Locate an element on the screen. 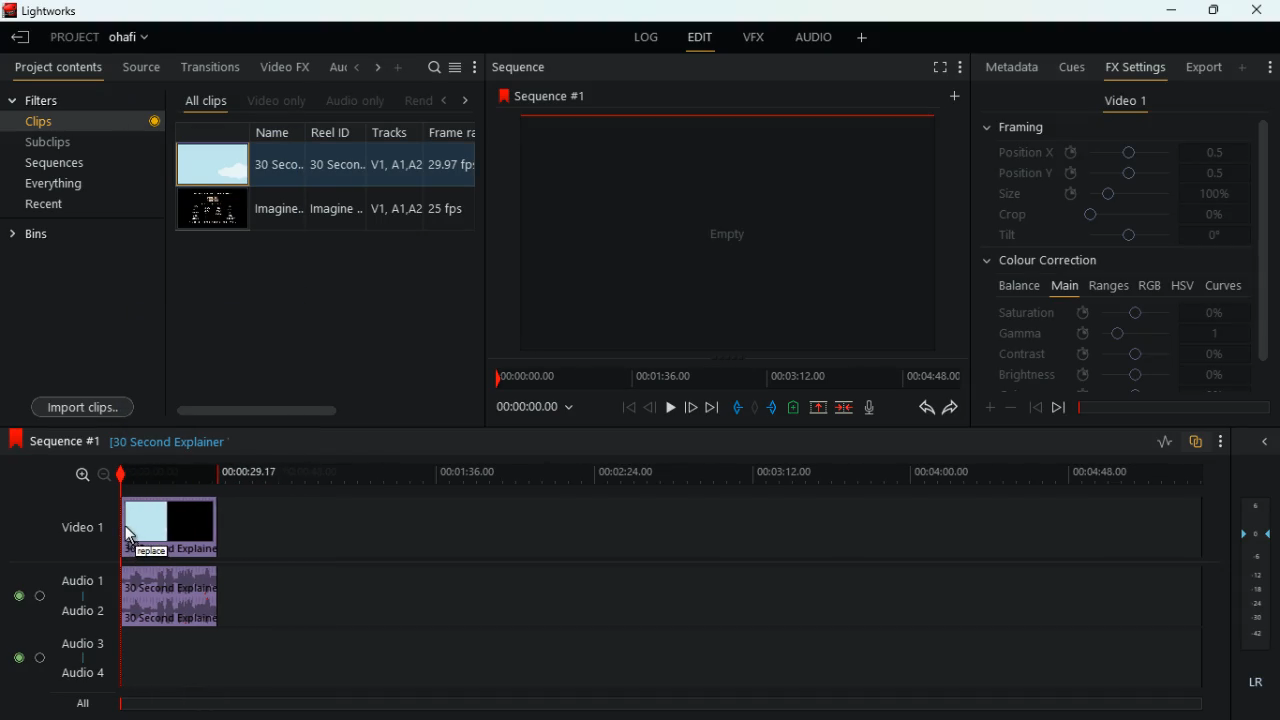 This screenshot has width=1280, height=720. mic is located at coordinates (868, 409).